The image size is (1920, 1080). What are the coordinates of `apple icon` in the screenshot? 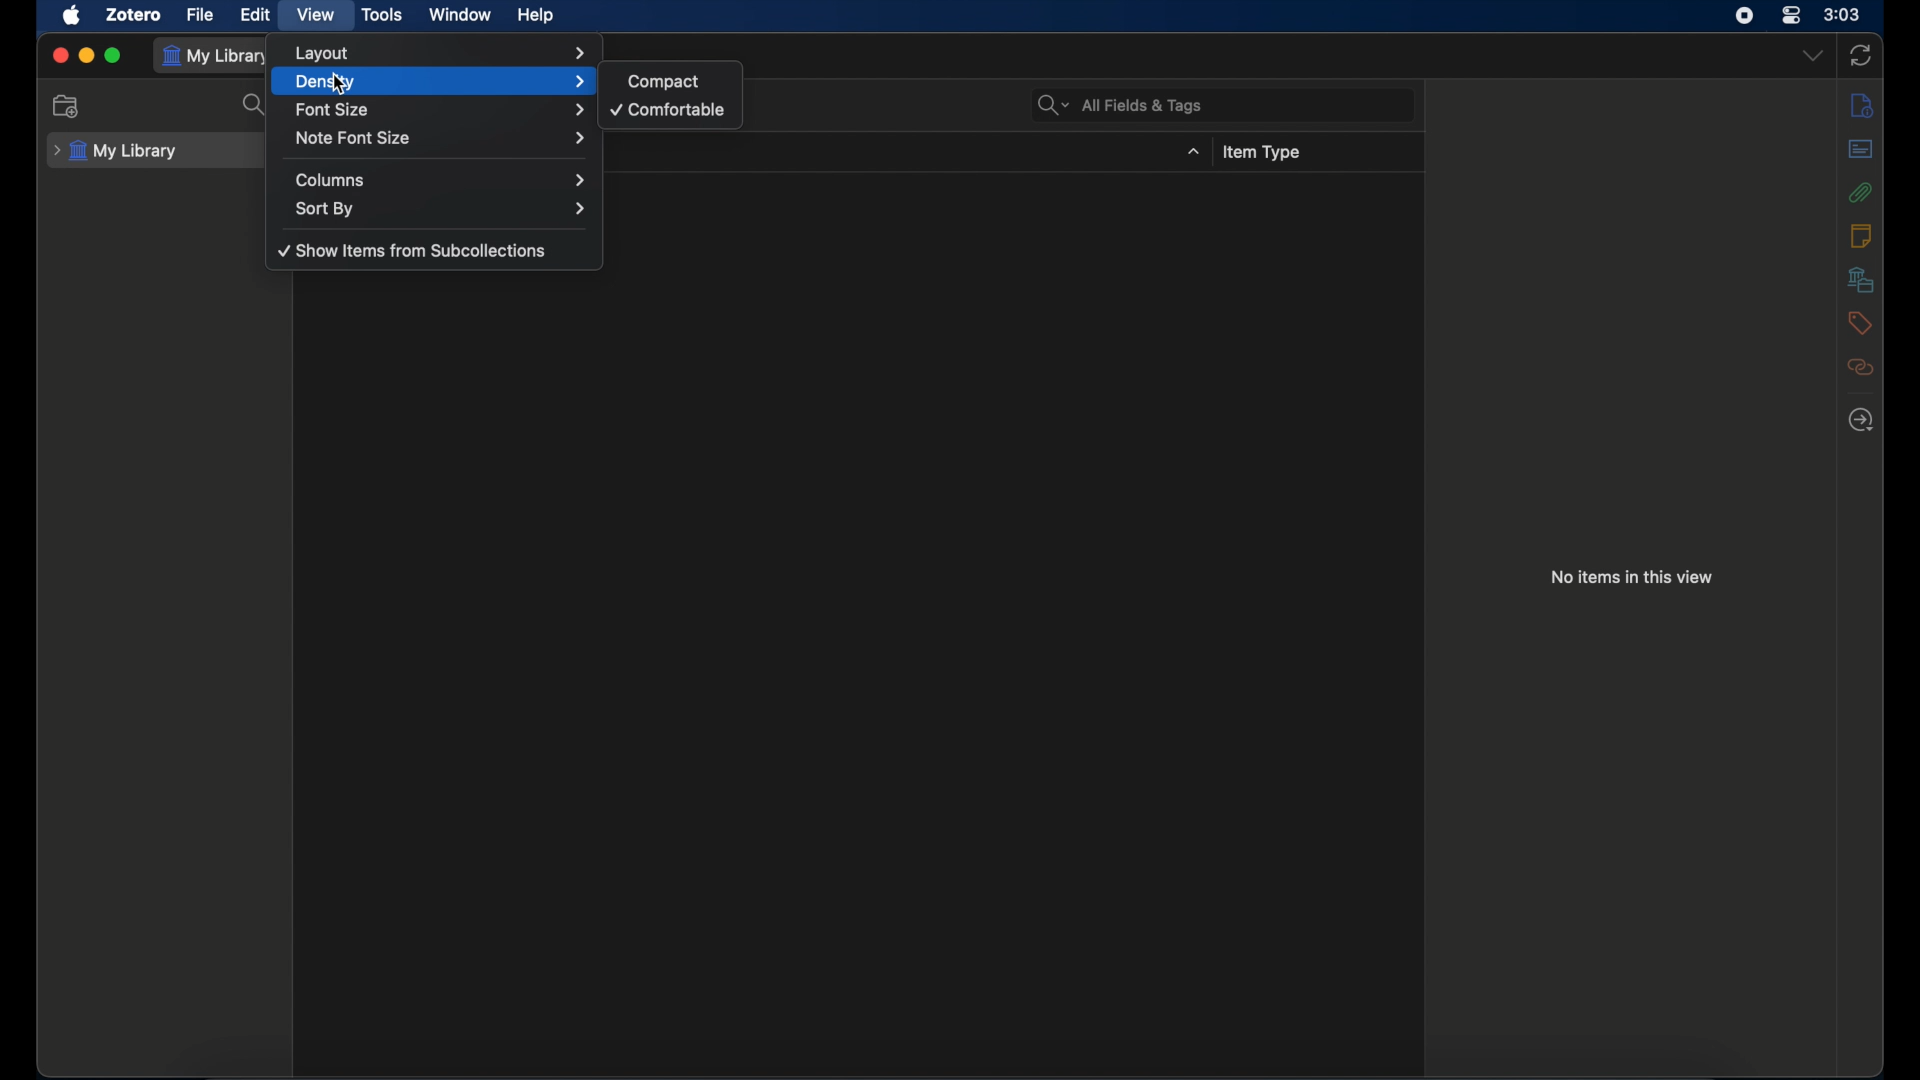 It's located at (74, 15).